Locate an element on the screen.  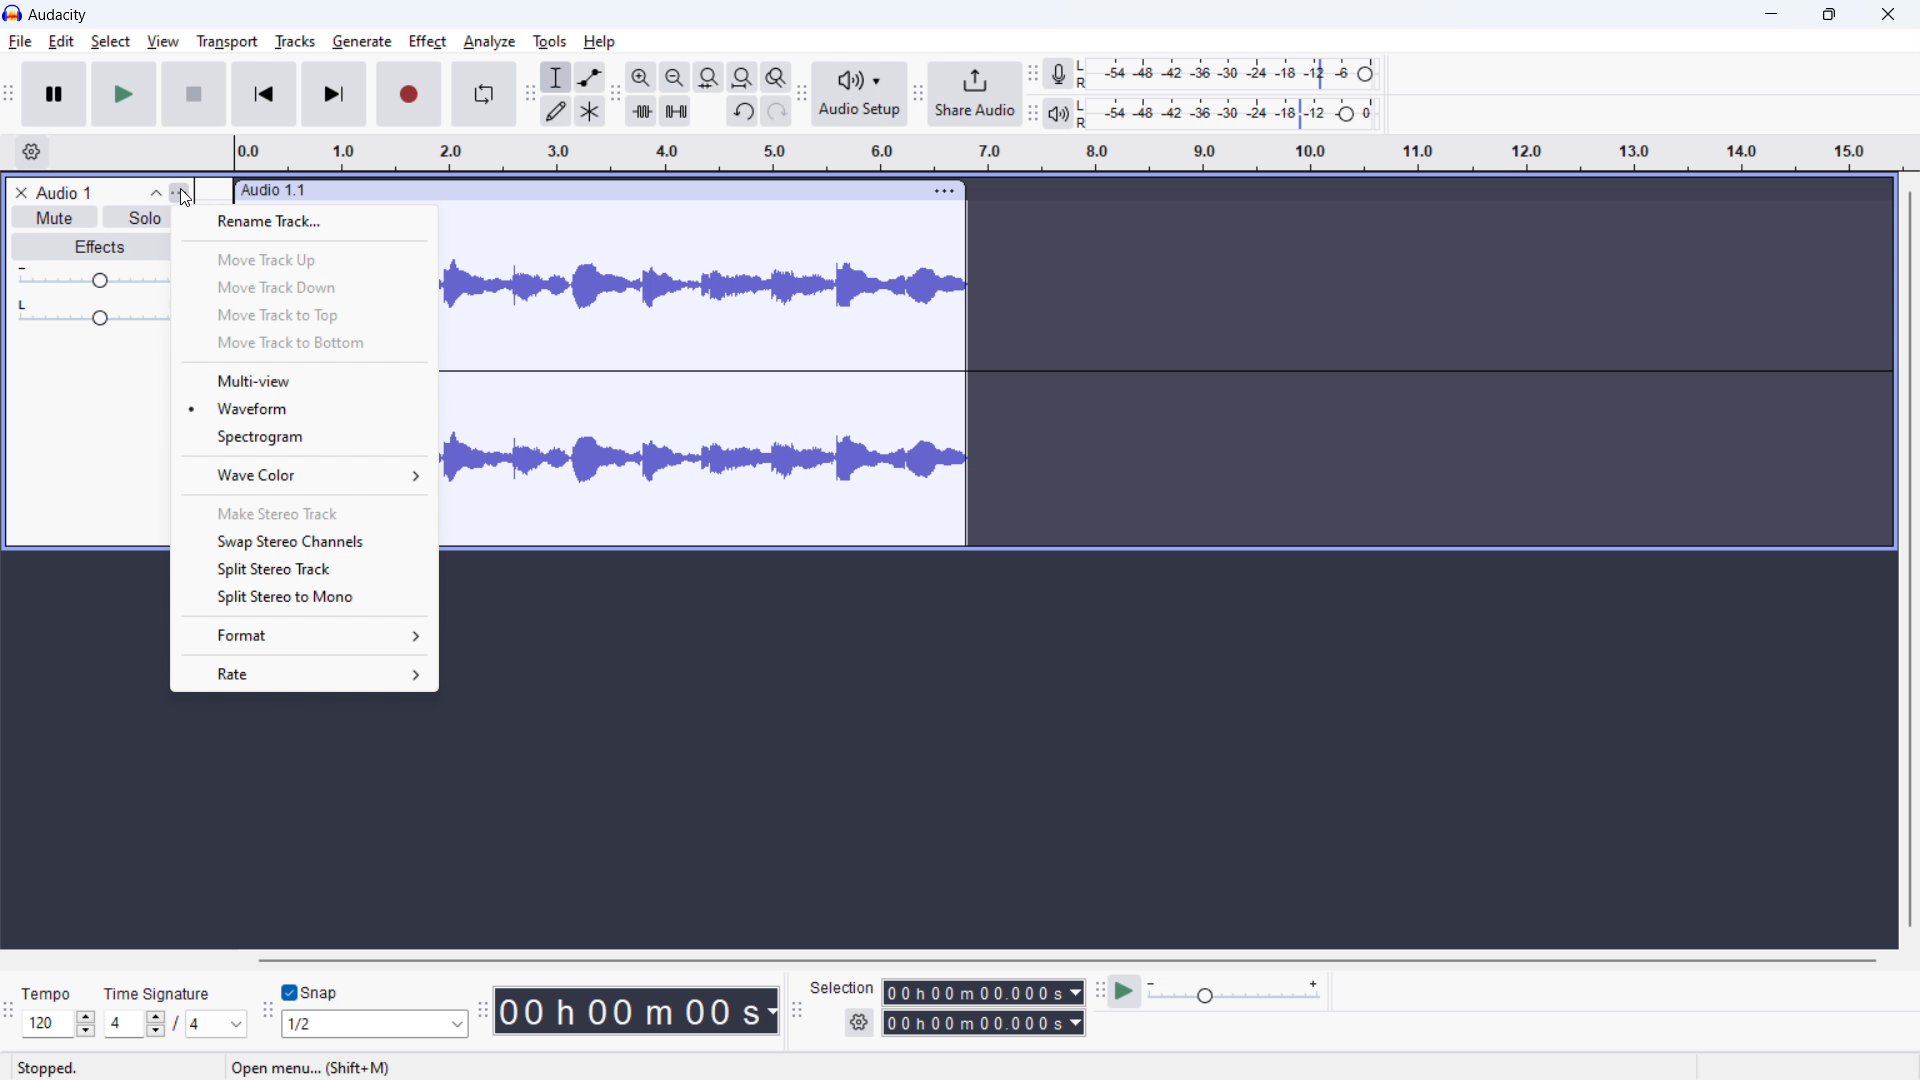
select snapping is located at coordinates (375, 1023).